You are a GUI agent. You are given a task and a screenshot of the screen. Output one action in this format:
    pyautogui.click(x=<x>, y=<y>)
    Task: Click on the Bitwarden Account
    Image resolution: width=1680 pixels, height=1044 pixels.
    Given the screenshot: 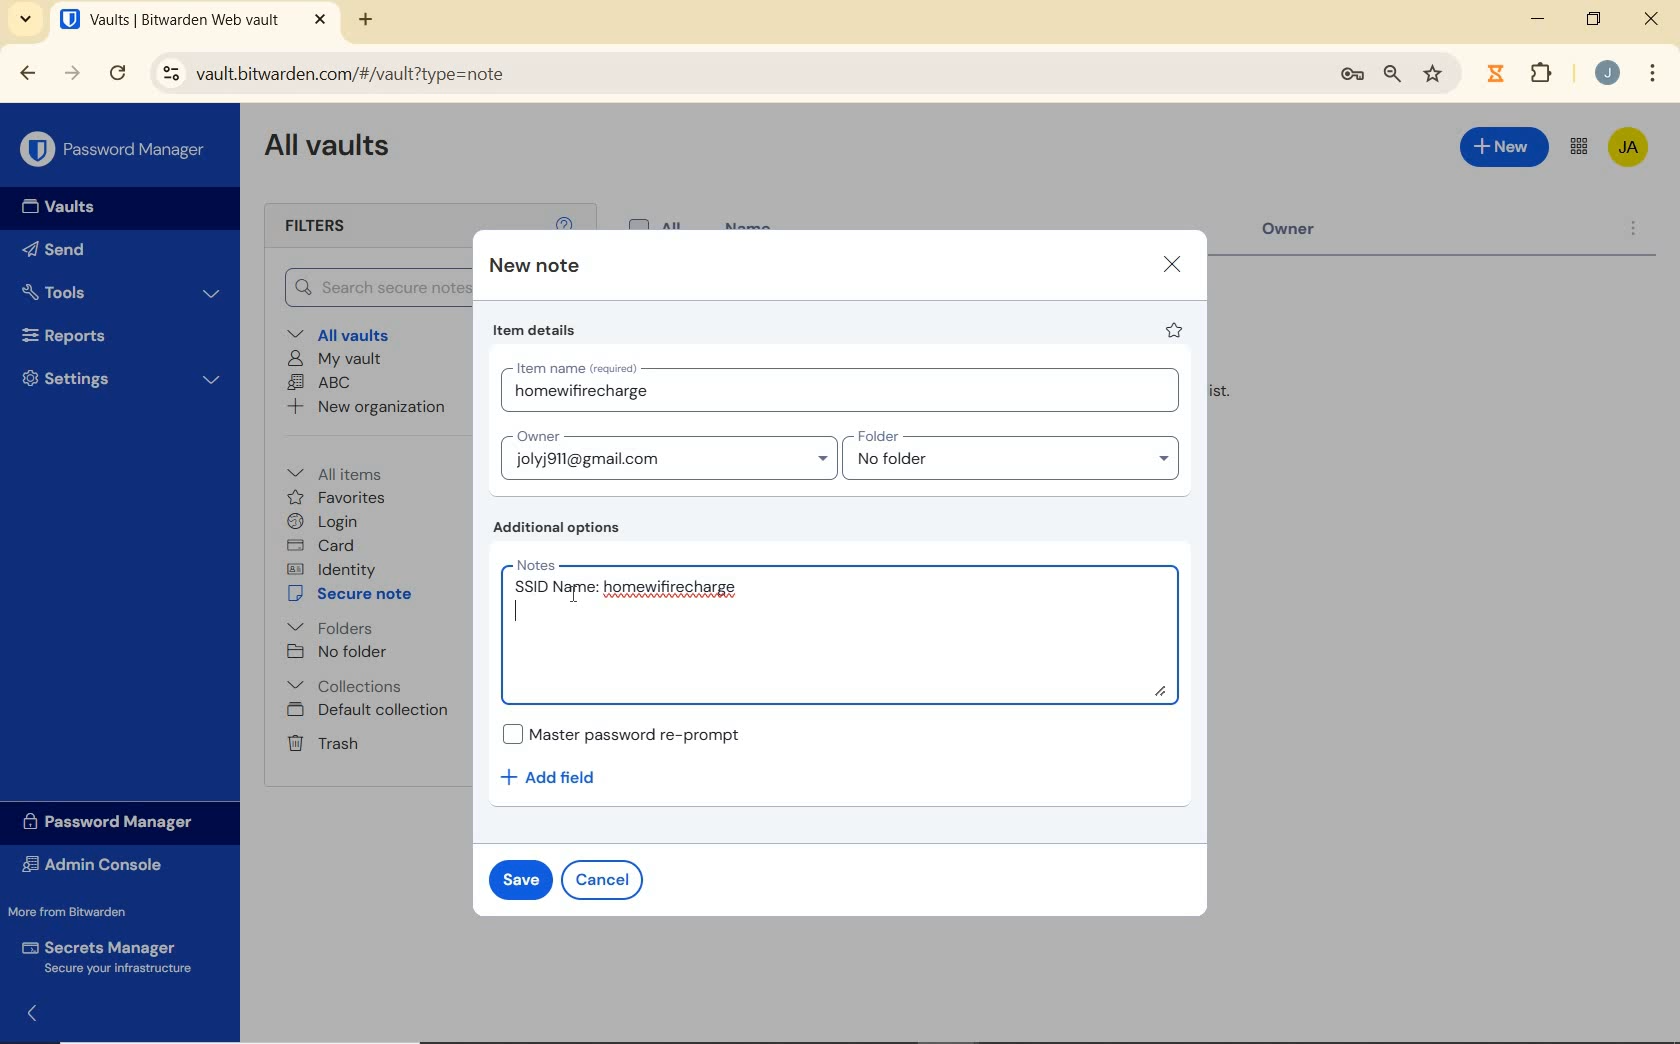 What is the action you would take?
    pyautogui.click(x=1630, y=149)
    